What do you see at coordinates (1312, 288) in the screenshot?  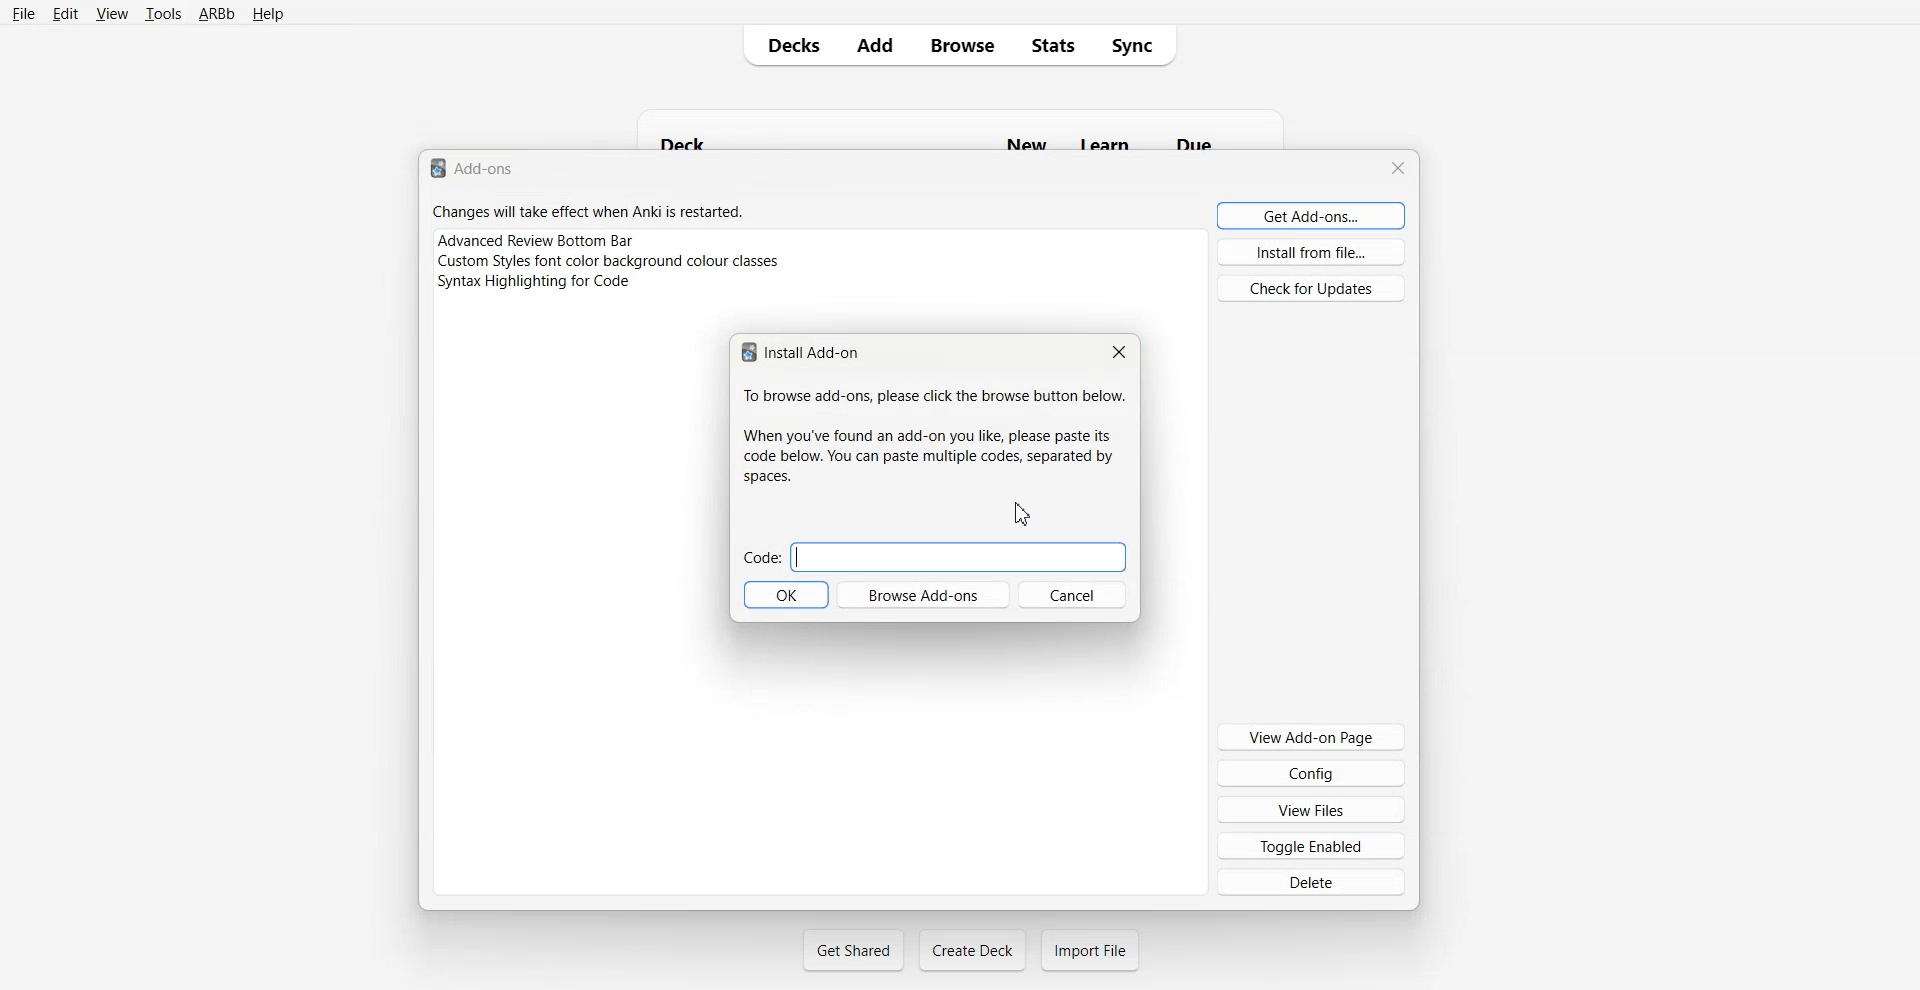 I see `Check for Updates` at bounding box center [1312, 288].